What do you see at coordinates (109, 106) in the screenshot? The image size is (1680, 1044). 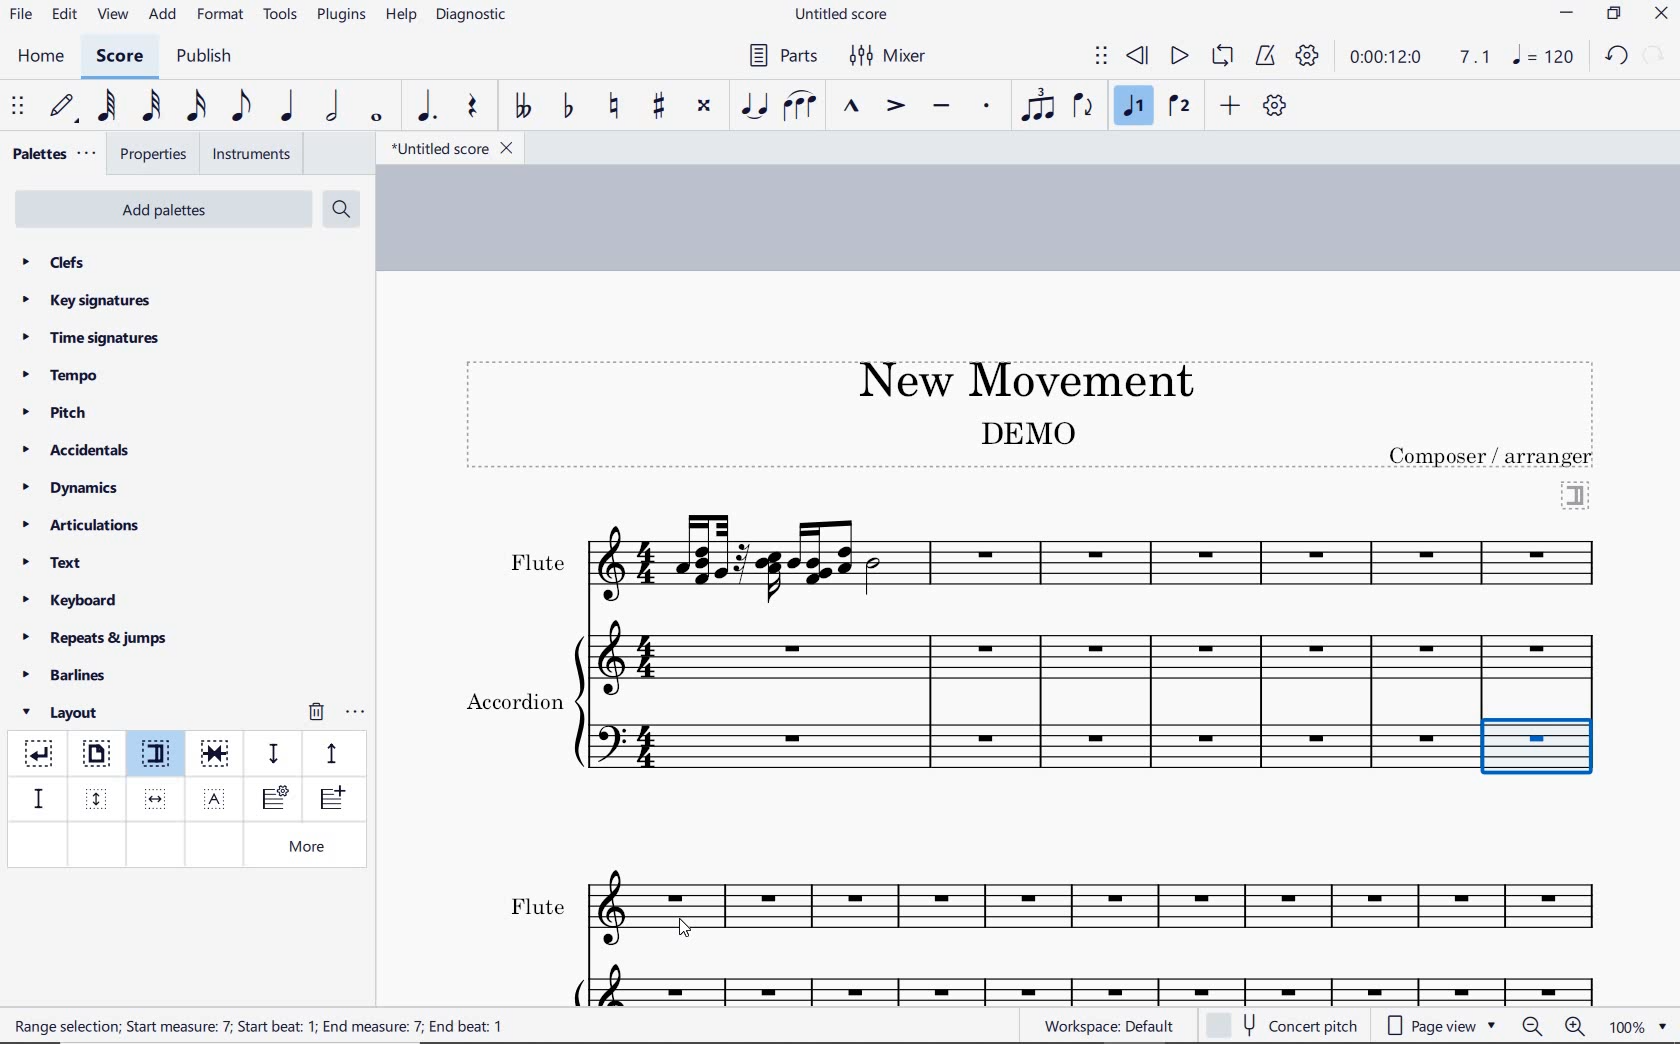 I see `64th note` at bounding box center [109, 106].